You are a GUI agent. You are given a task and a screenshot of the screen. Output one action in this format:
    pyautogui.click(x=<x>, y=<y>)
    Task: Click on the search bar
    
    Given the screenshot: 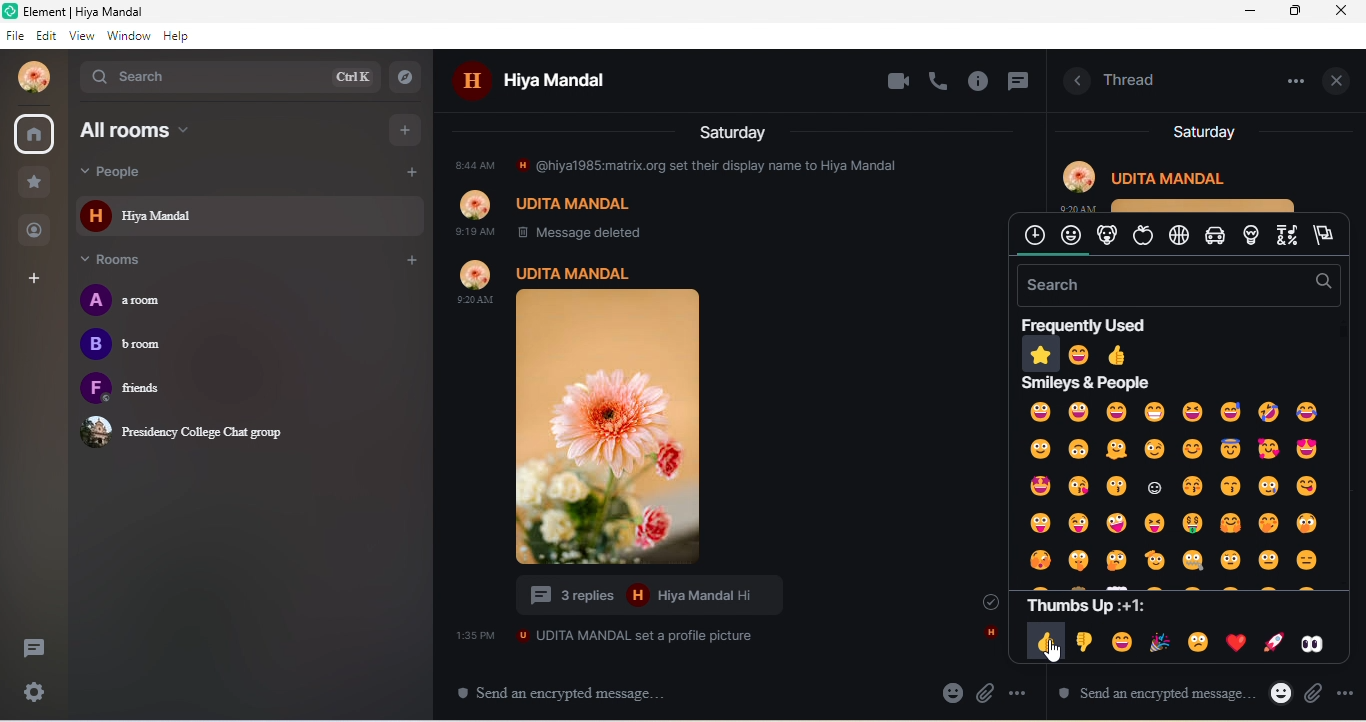 What is the action you would take?
    pyautogui.click(x=1175, y=285)
    